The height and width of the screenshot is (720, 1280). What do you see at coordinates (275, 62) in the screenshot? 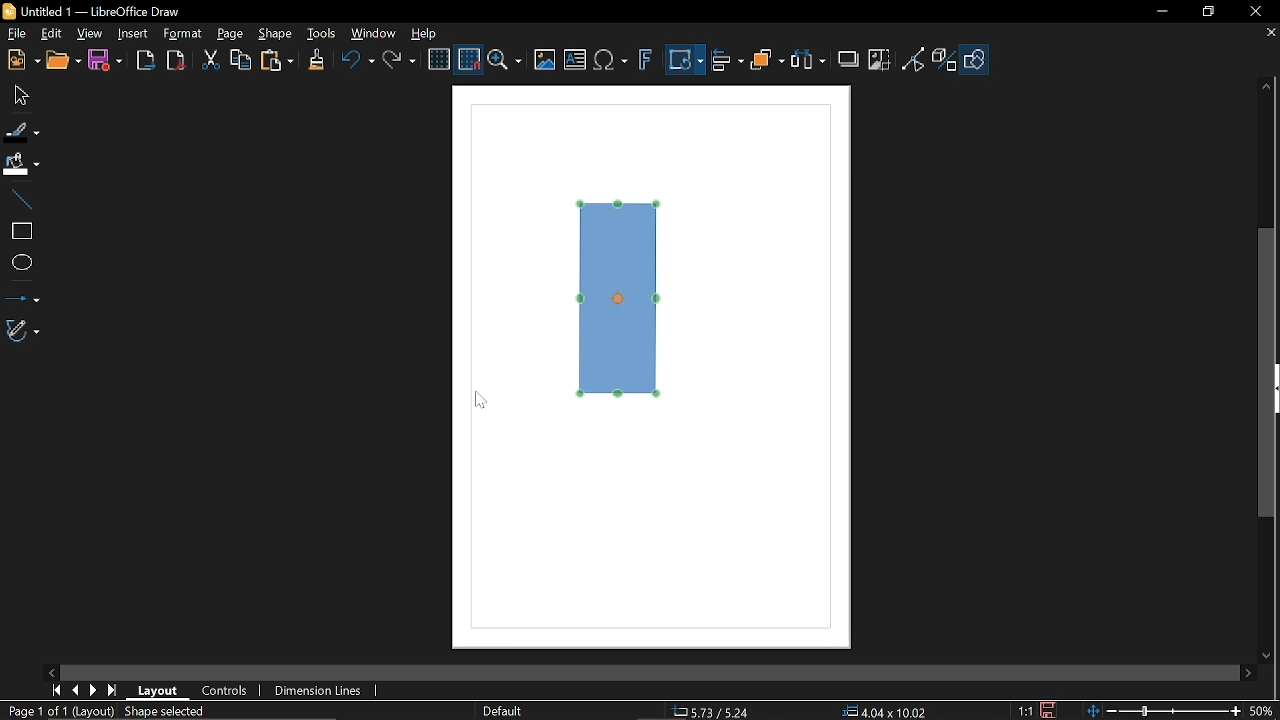
I see `Paste` at bounding box center [275, 62].